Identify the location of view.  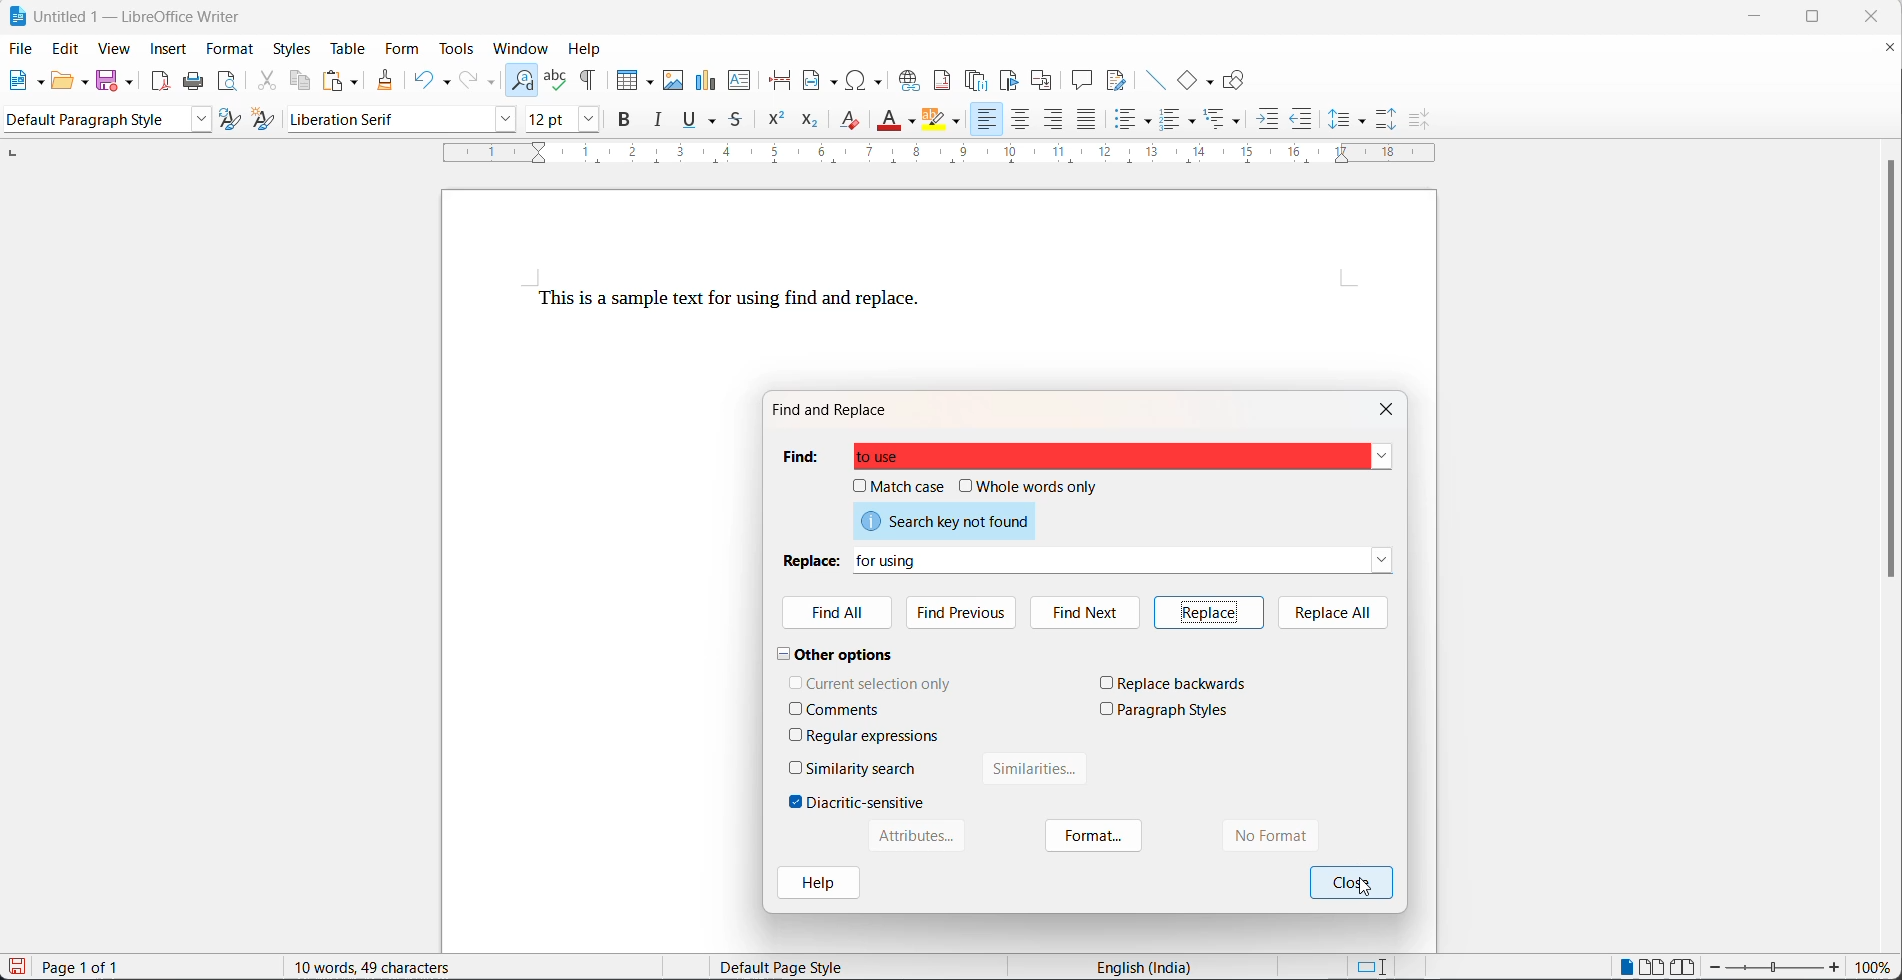
(114, 50).